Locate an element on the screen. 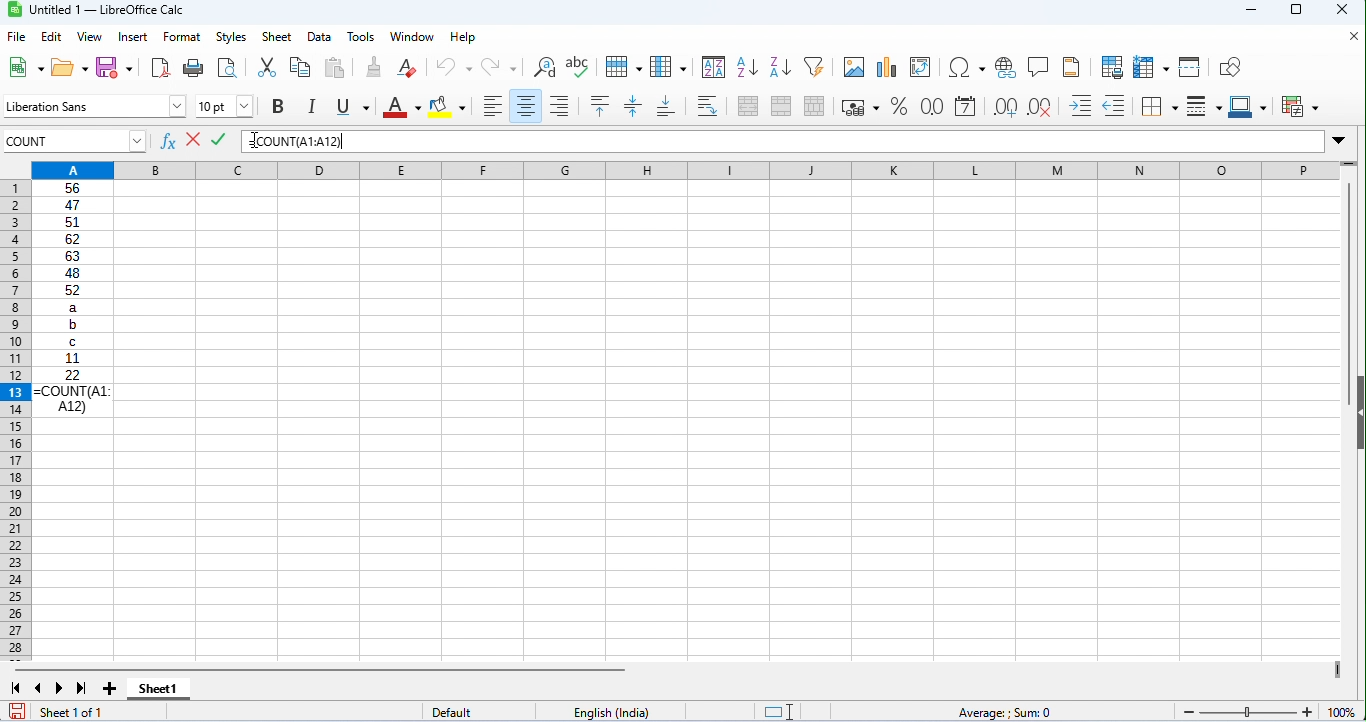  spelling is located at coordinates (580, 67).